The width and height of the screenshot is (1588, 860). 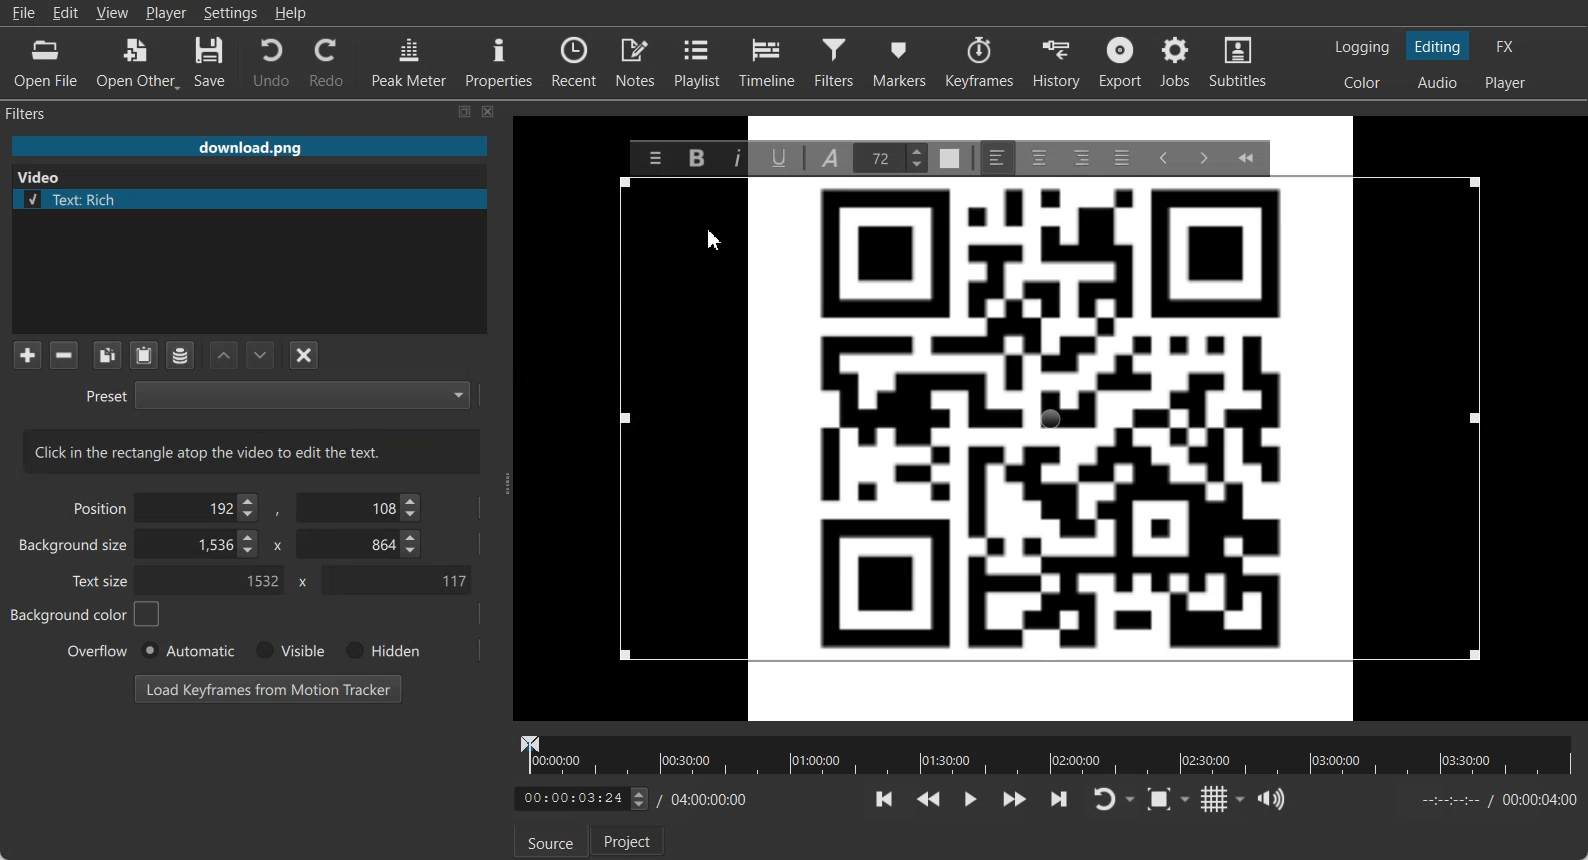 What do you see at coordinates (361, 507) in the screenshot?
I see `Position Y- Coordinate` at bounding box center [361, 507].